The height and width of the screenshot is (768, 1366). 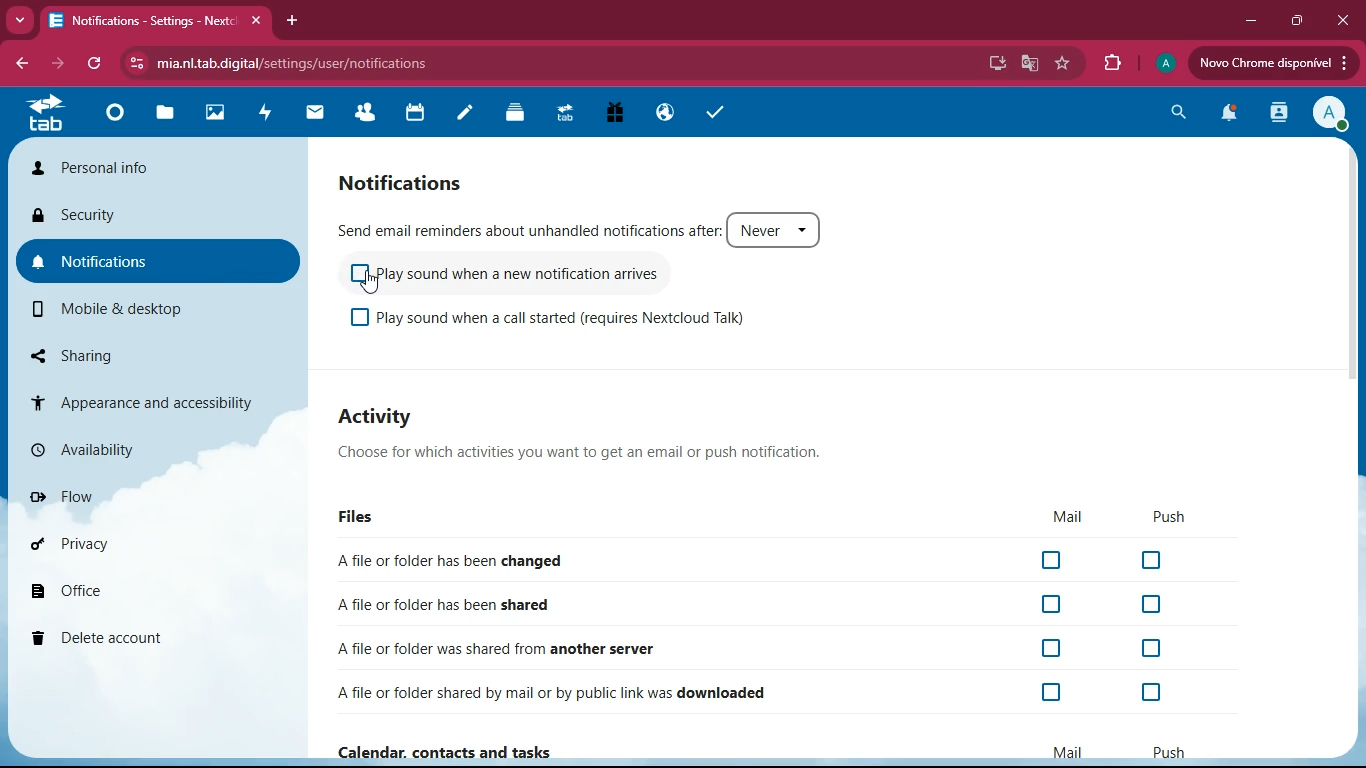 What do you see at coordinates (135, 308) in the screenshot?
I see `mobile` at bounding box center [135, 308].